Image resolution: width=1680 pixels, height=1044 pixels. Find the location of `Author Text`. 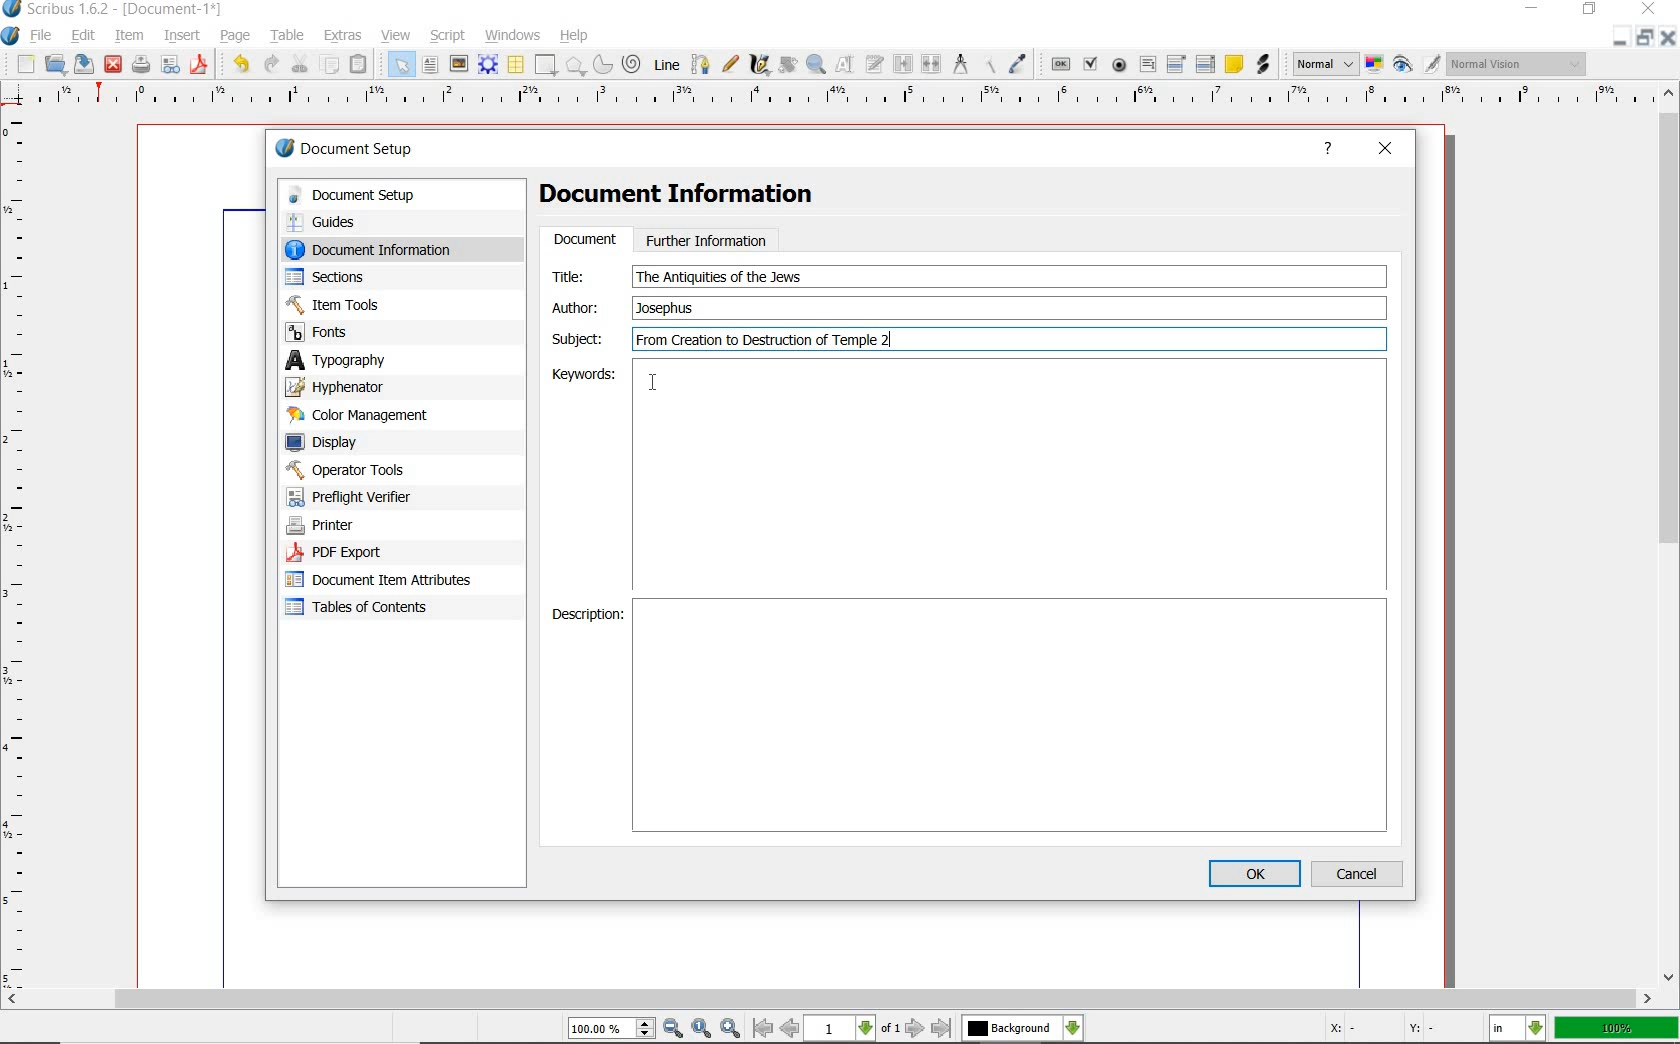

Author Text is located at coordinates (669, 307).